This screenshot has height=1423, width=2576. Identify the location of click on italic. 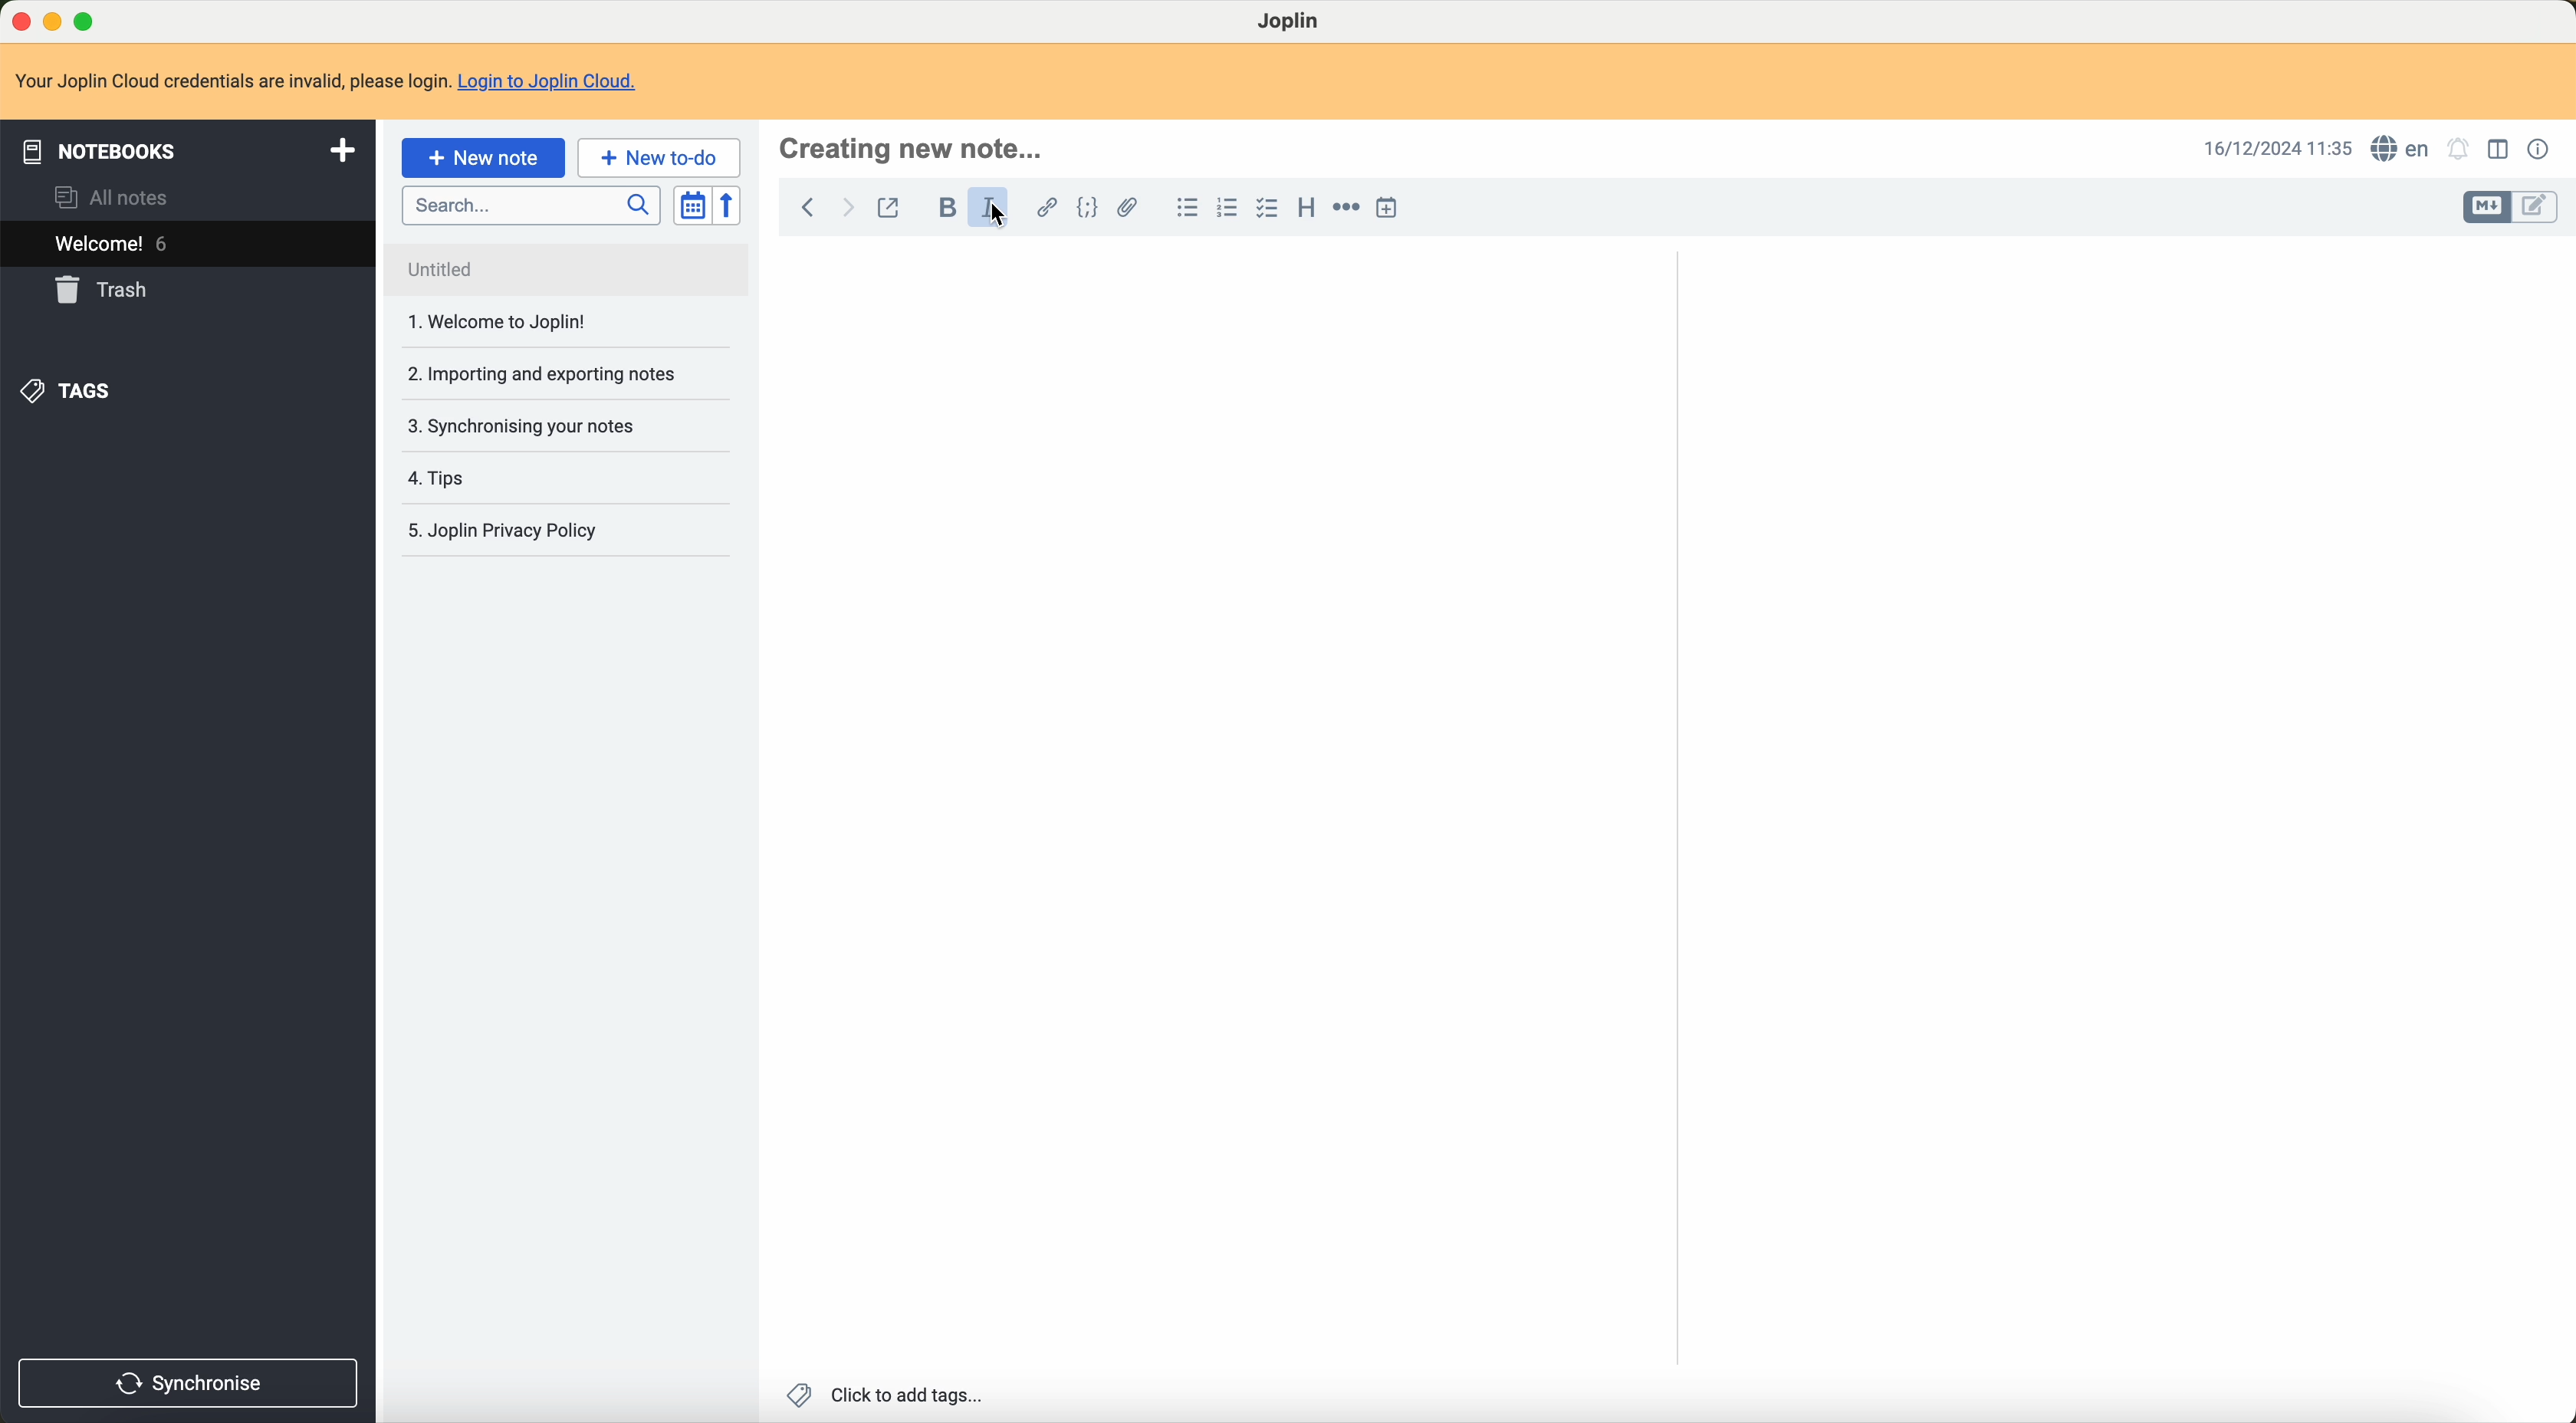
(1003, 219).